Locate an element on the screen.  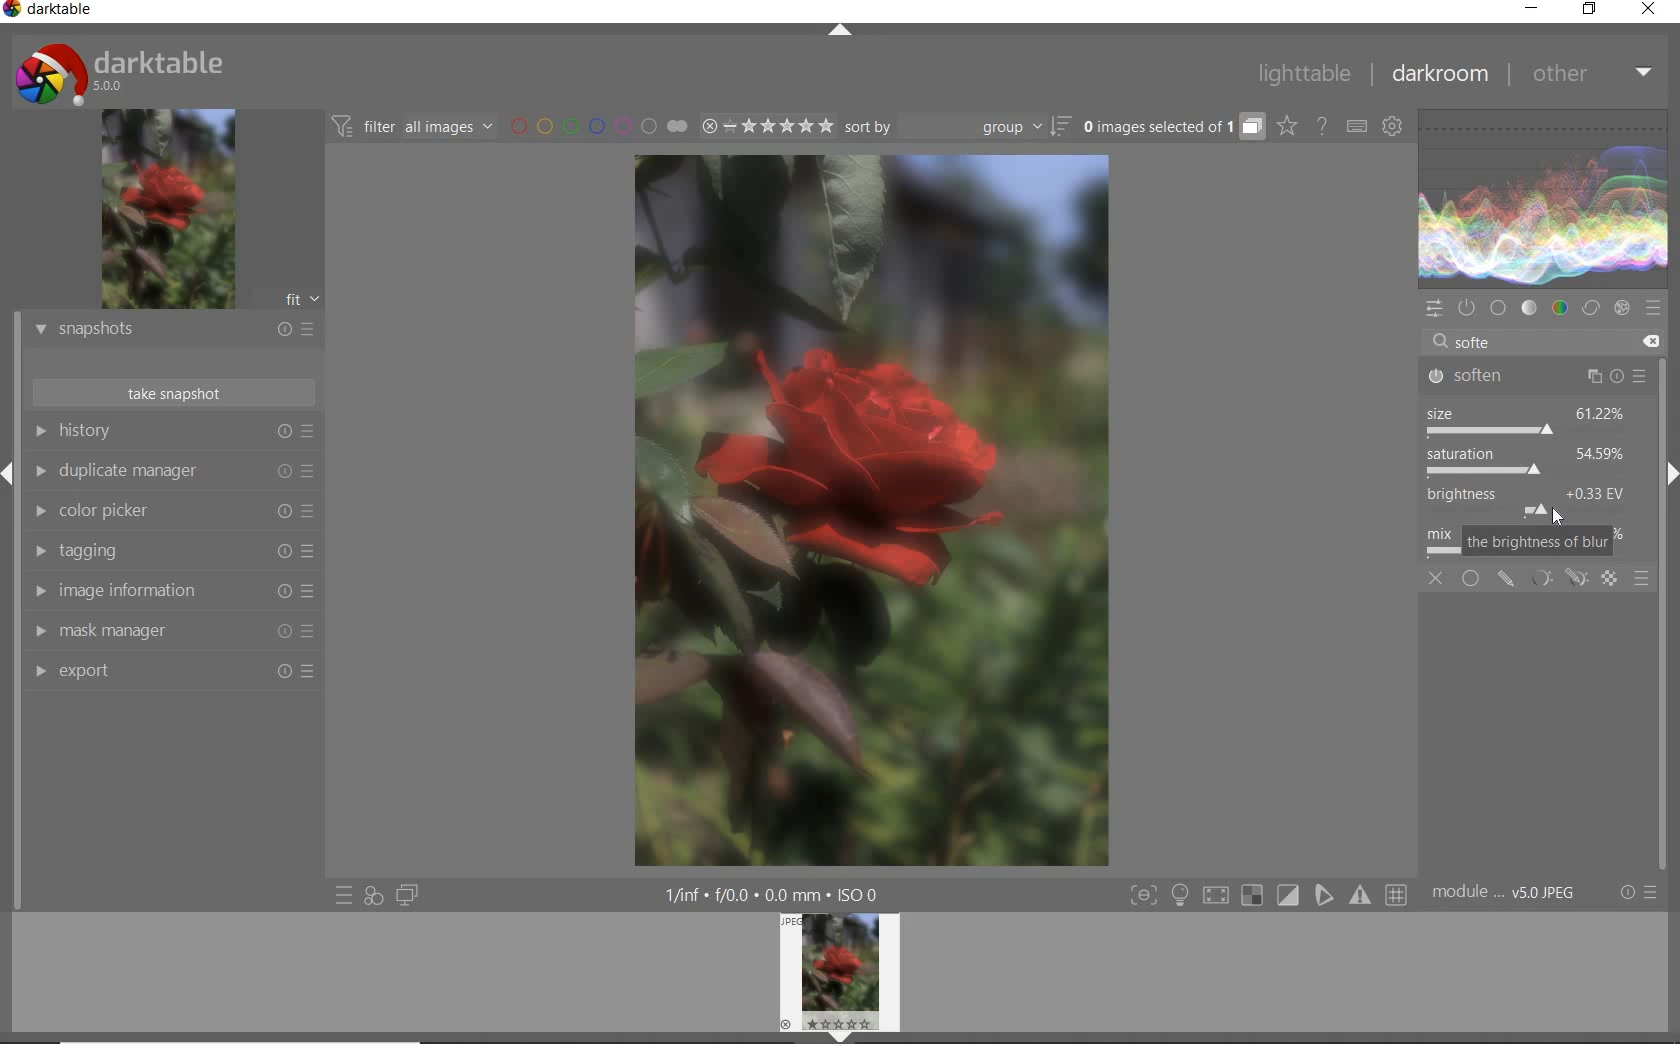
waveform is located at coordinates (1544, 196).